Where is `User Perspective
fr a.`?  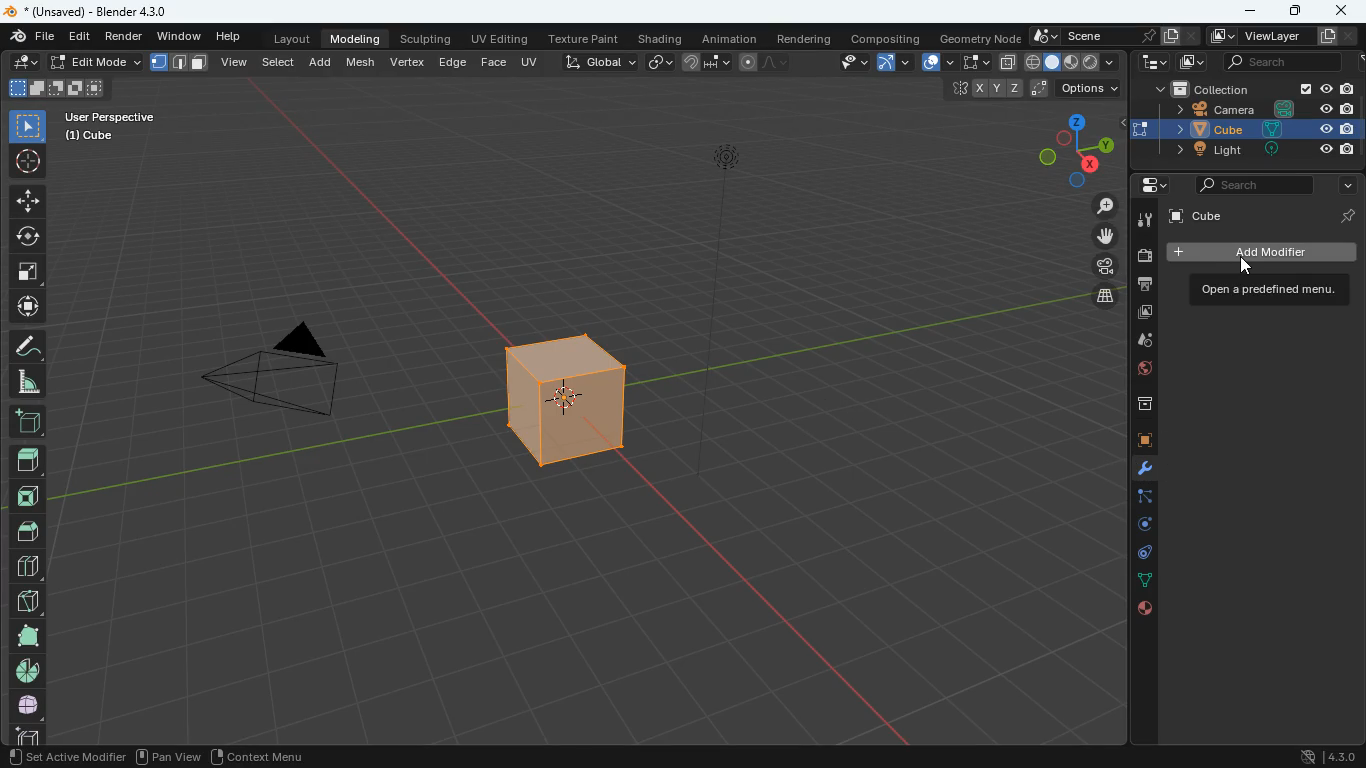 User Perspective
fr a. is located at coordinates (110, 125).